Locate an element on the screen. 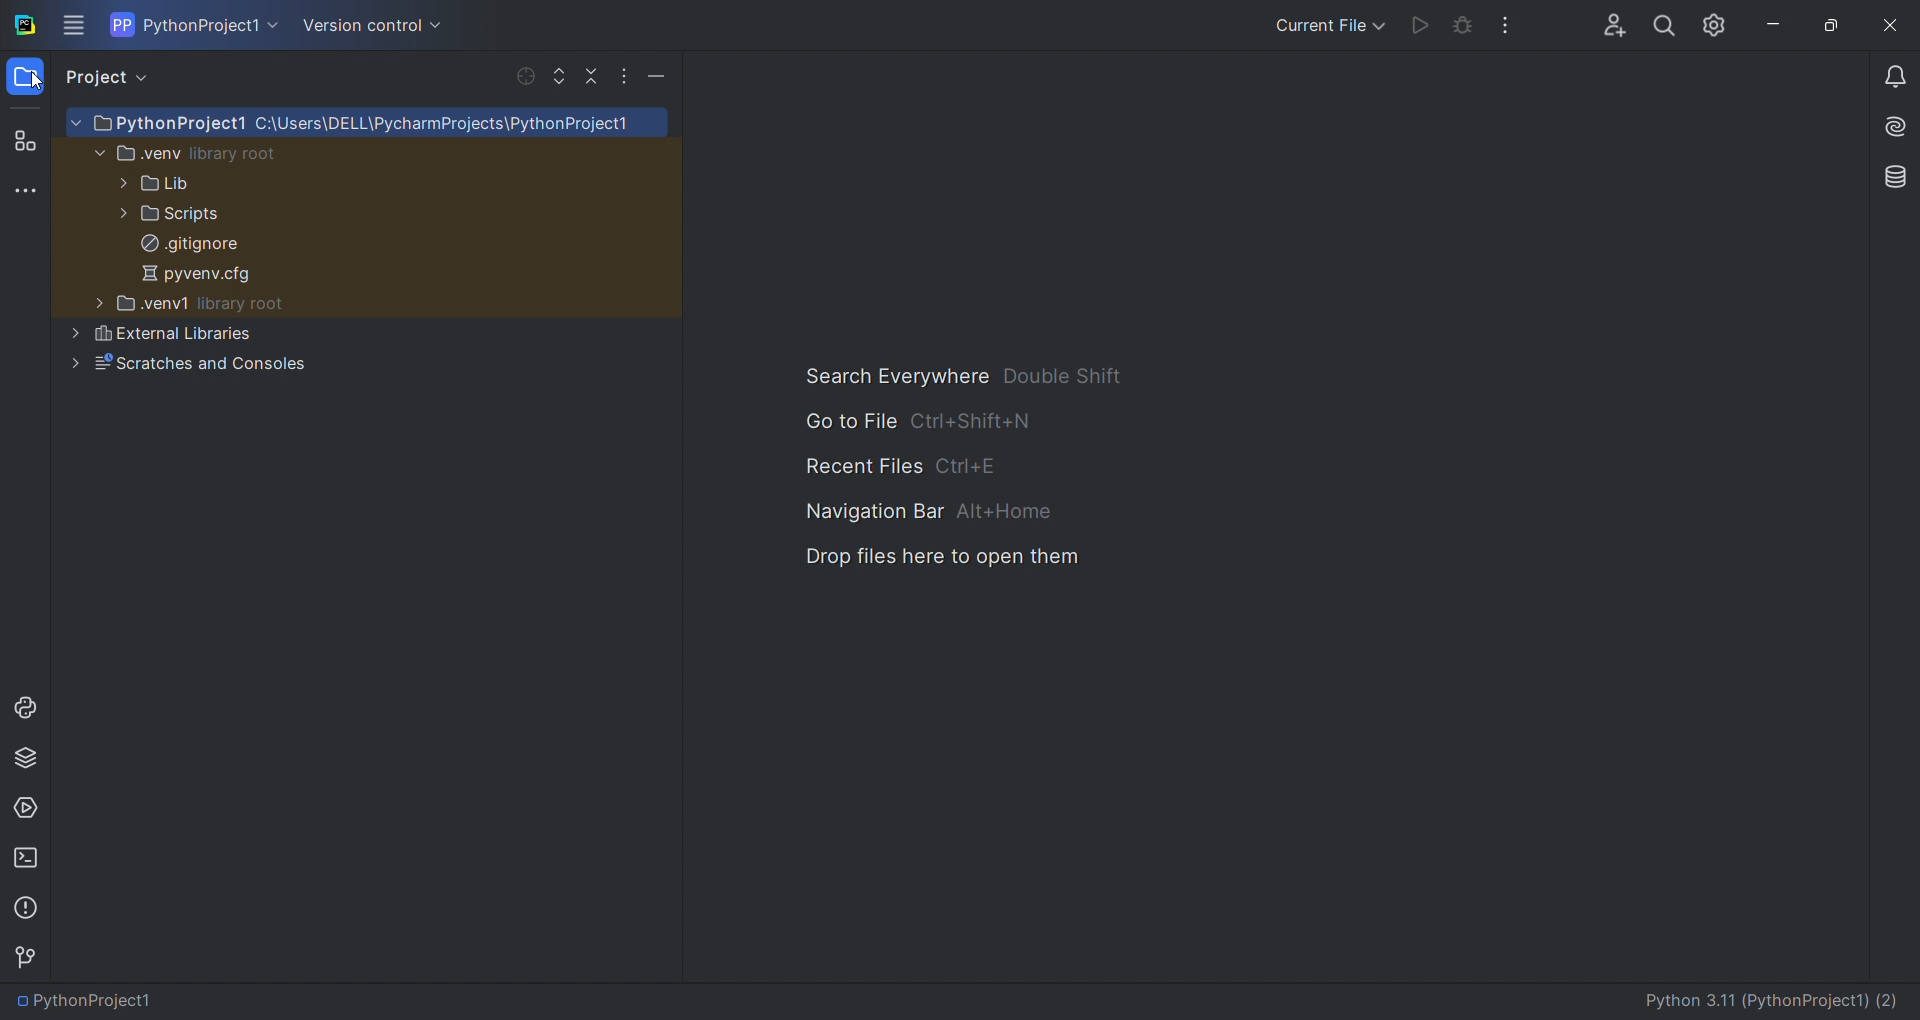  settings is located at coordinates (1709, 28).